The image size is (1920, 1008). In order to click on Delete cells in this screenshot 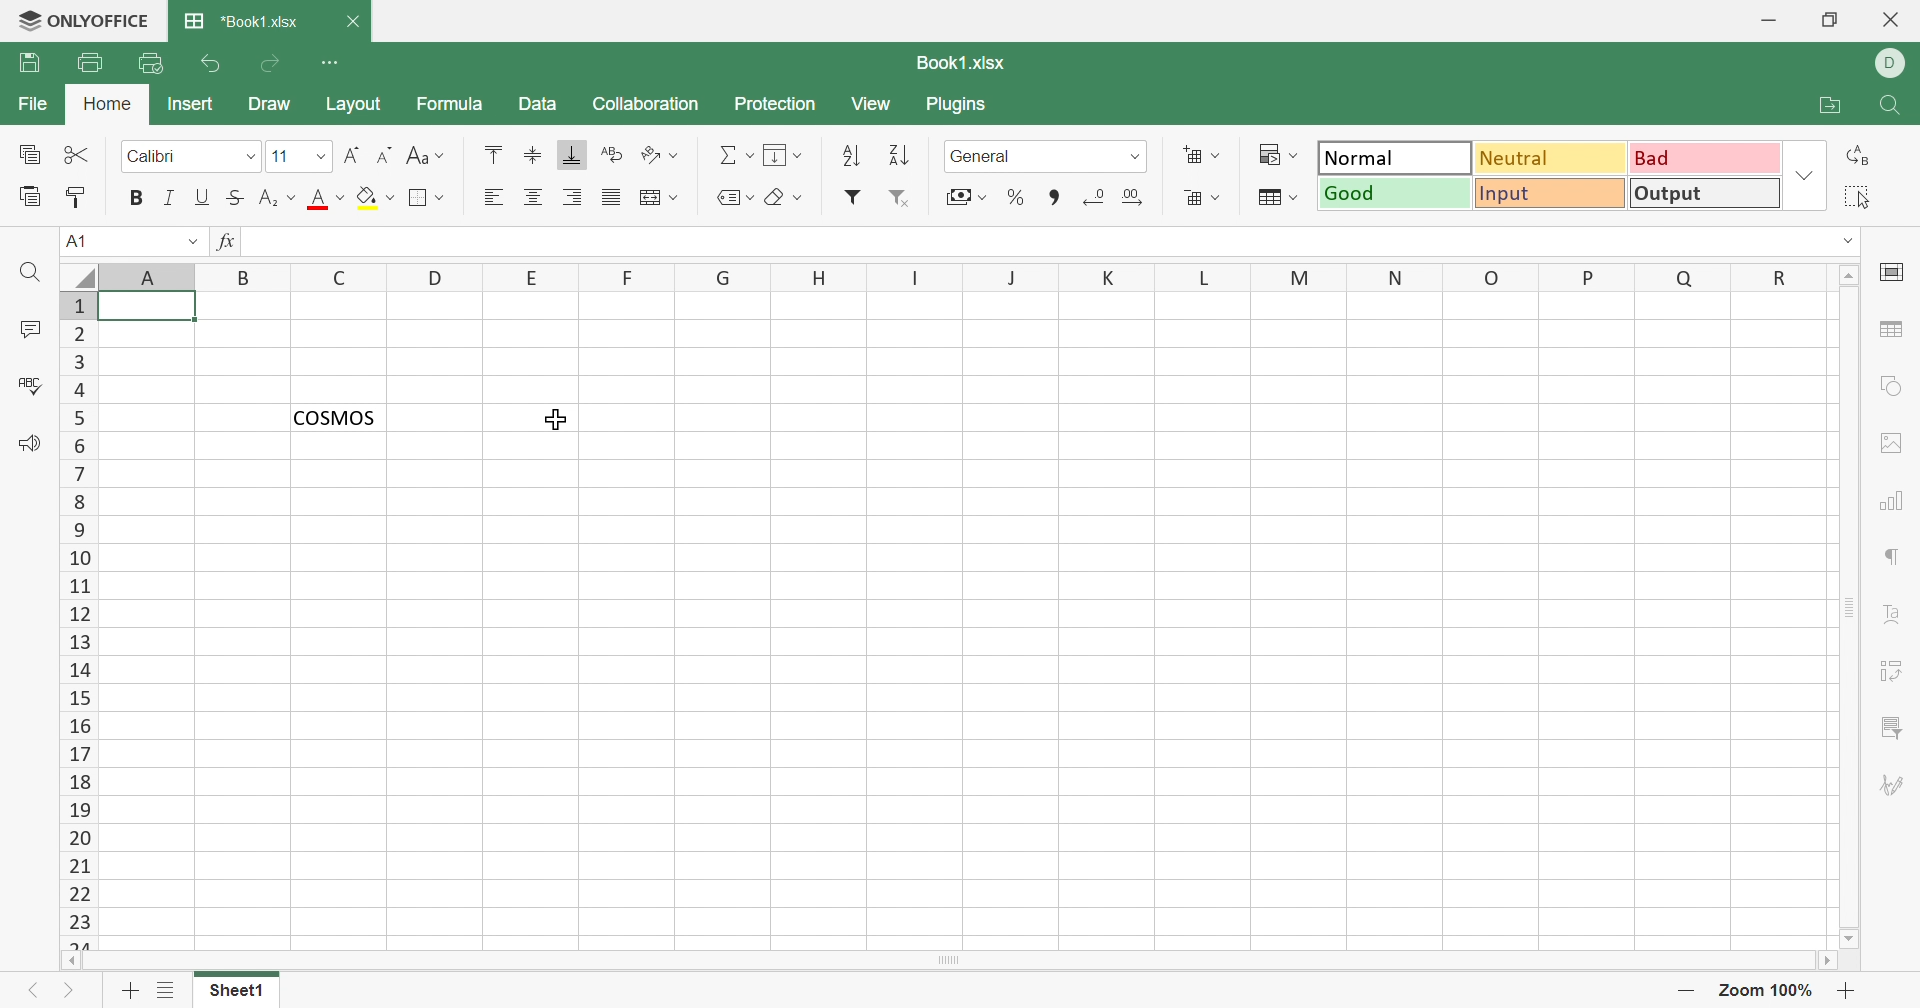, I will do `click(1203, 197)`.